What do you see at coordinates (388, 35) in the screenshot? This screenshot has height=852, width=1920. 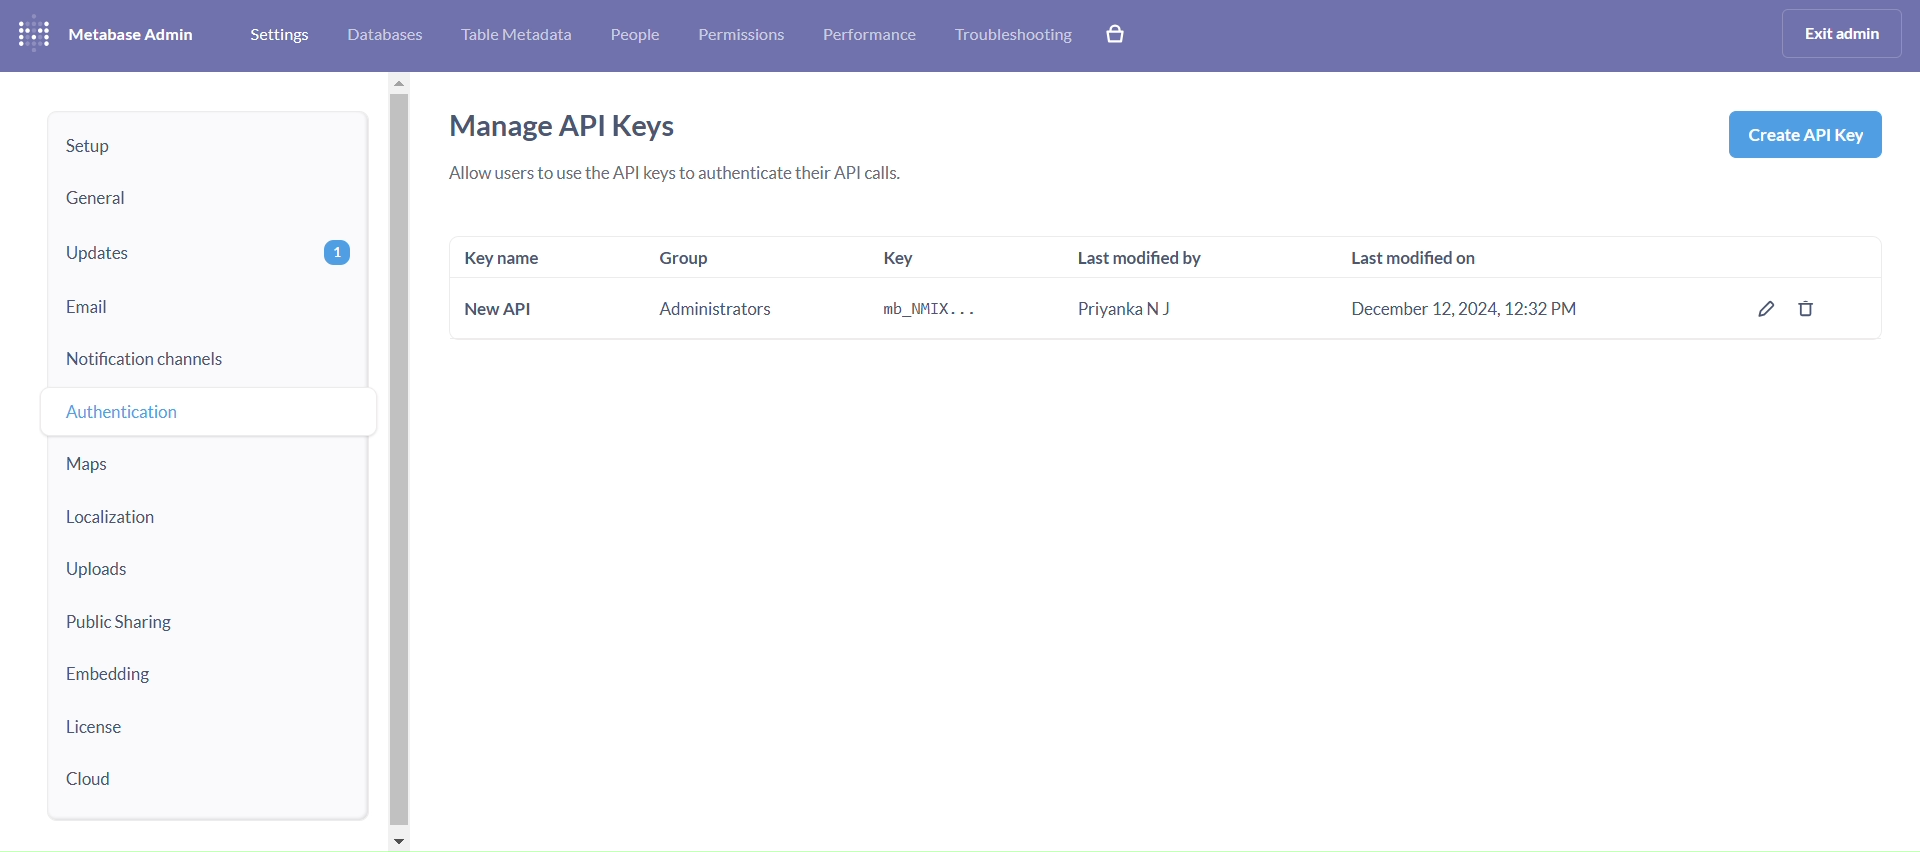 I see `database` at bounding box center [388, 35].